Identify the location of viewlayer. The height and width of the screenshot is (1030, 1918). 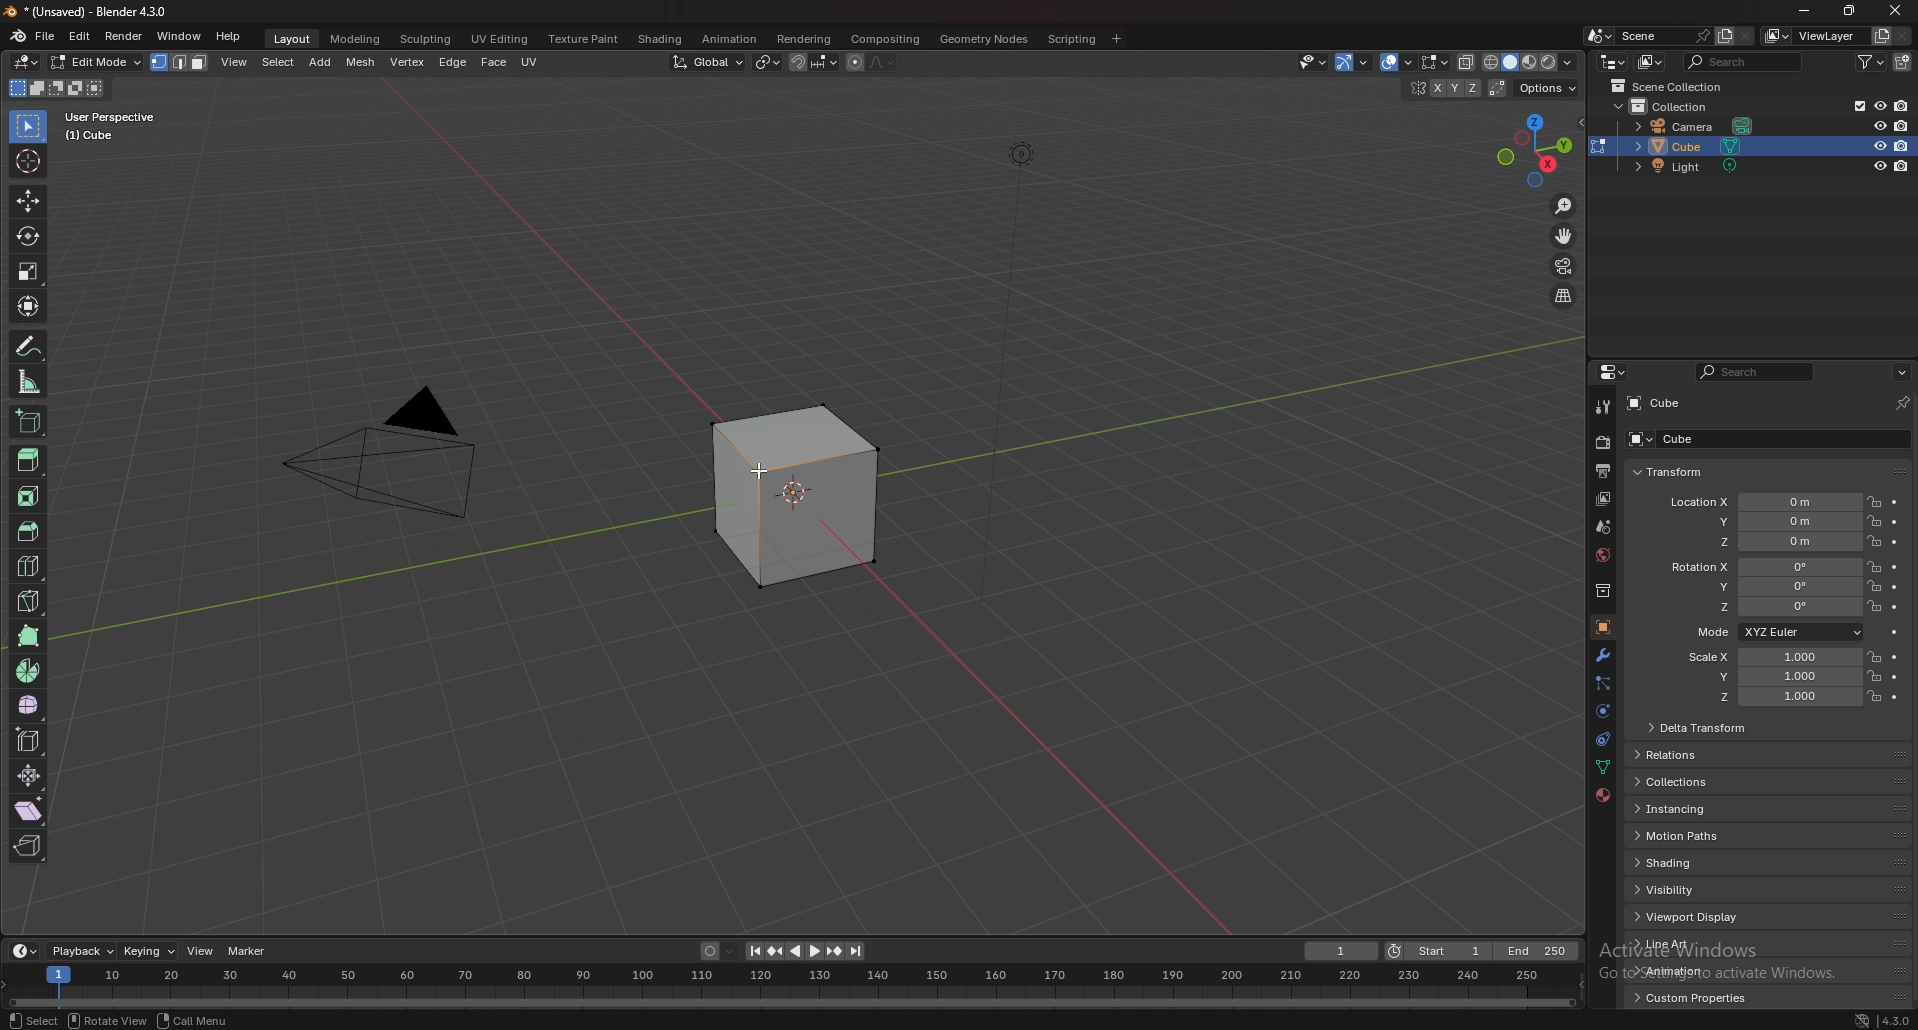
(1813, 36).